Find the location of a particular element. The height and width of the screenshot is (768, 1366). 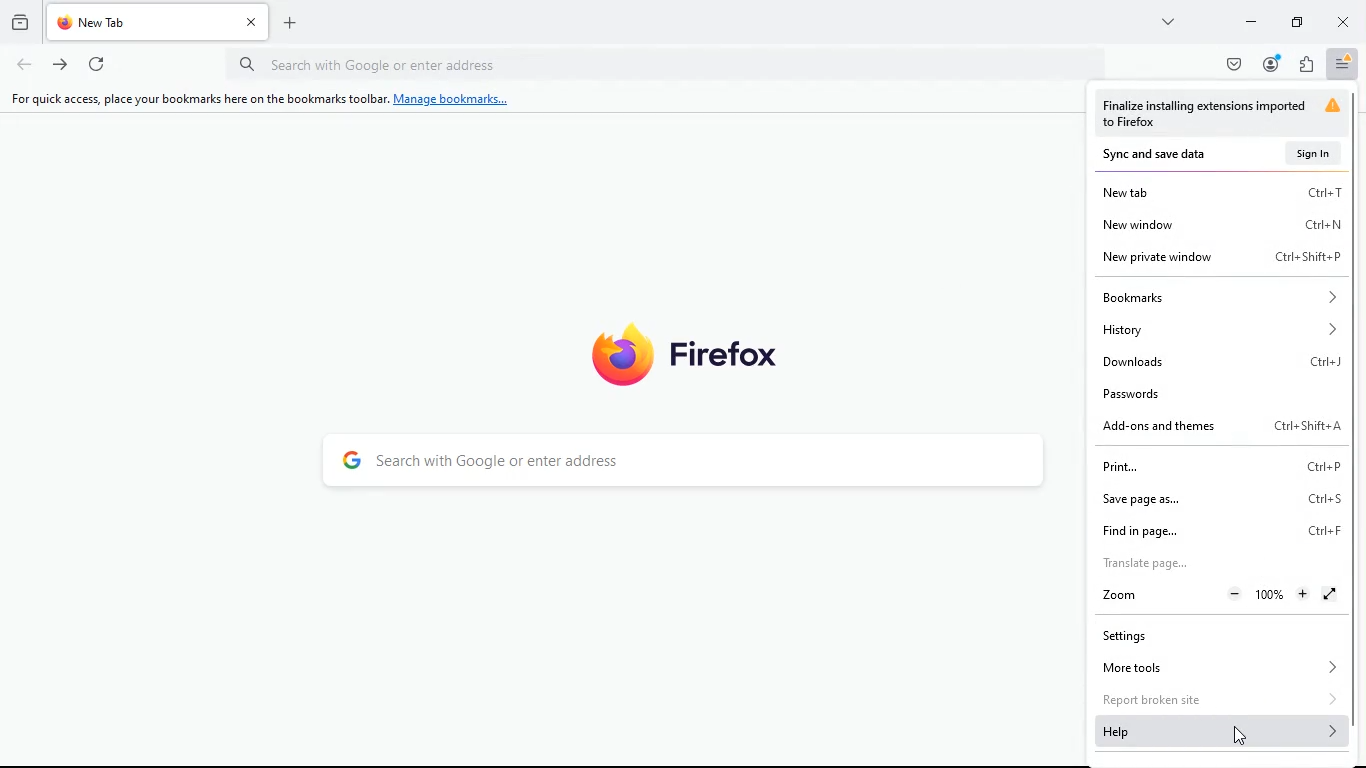

warning is located at coordinates (1221, 111).